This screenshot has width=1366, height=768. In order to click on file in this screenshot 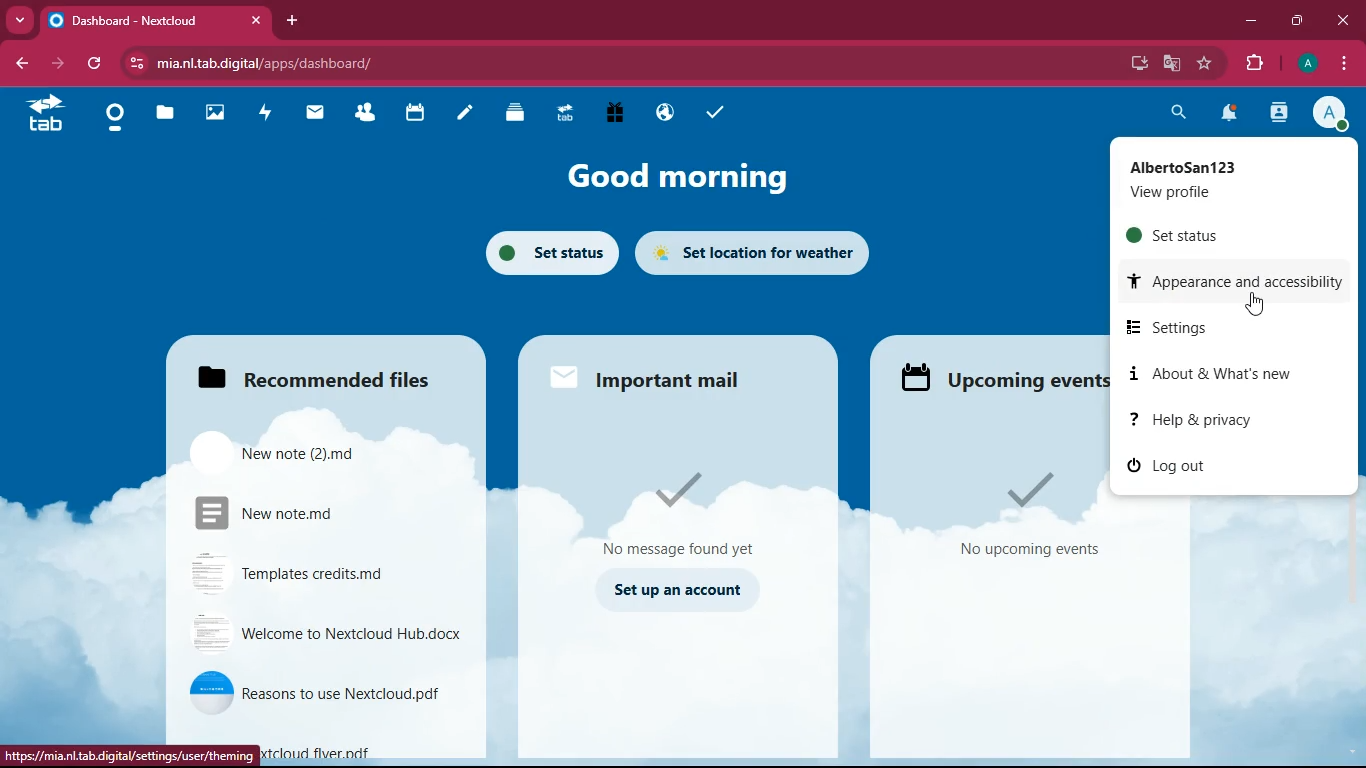, I will do `click(311, 691)`.